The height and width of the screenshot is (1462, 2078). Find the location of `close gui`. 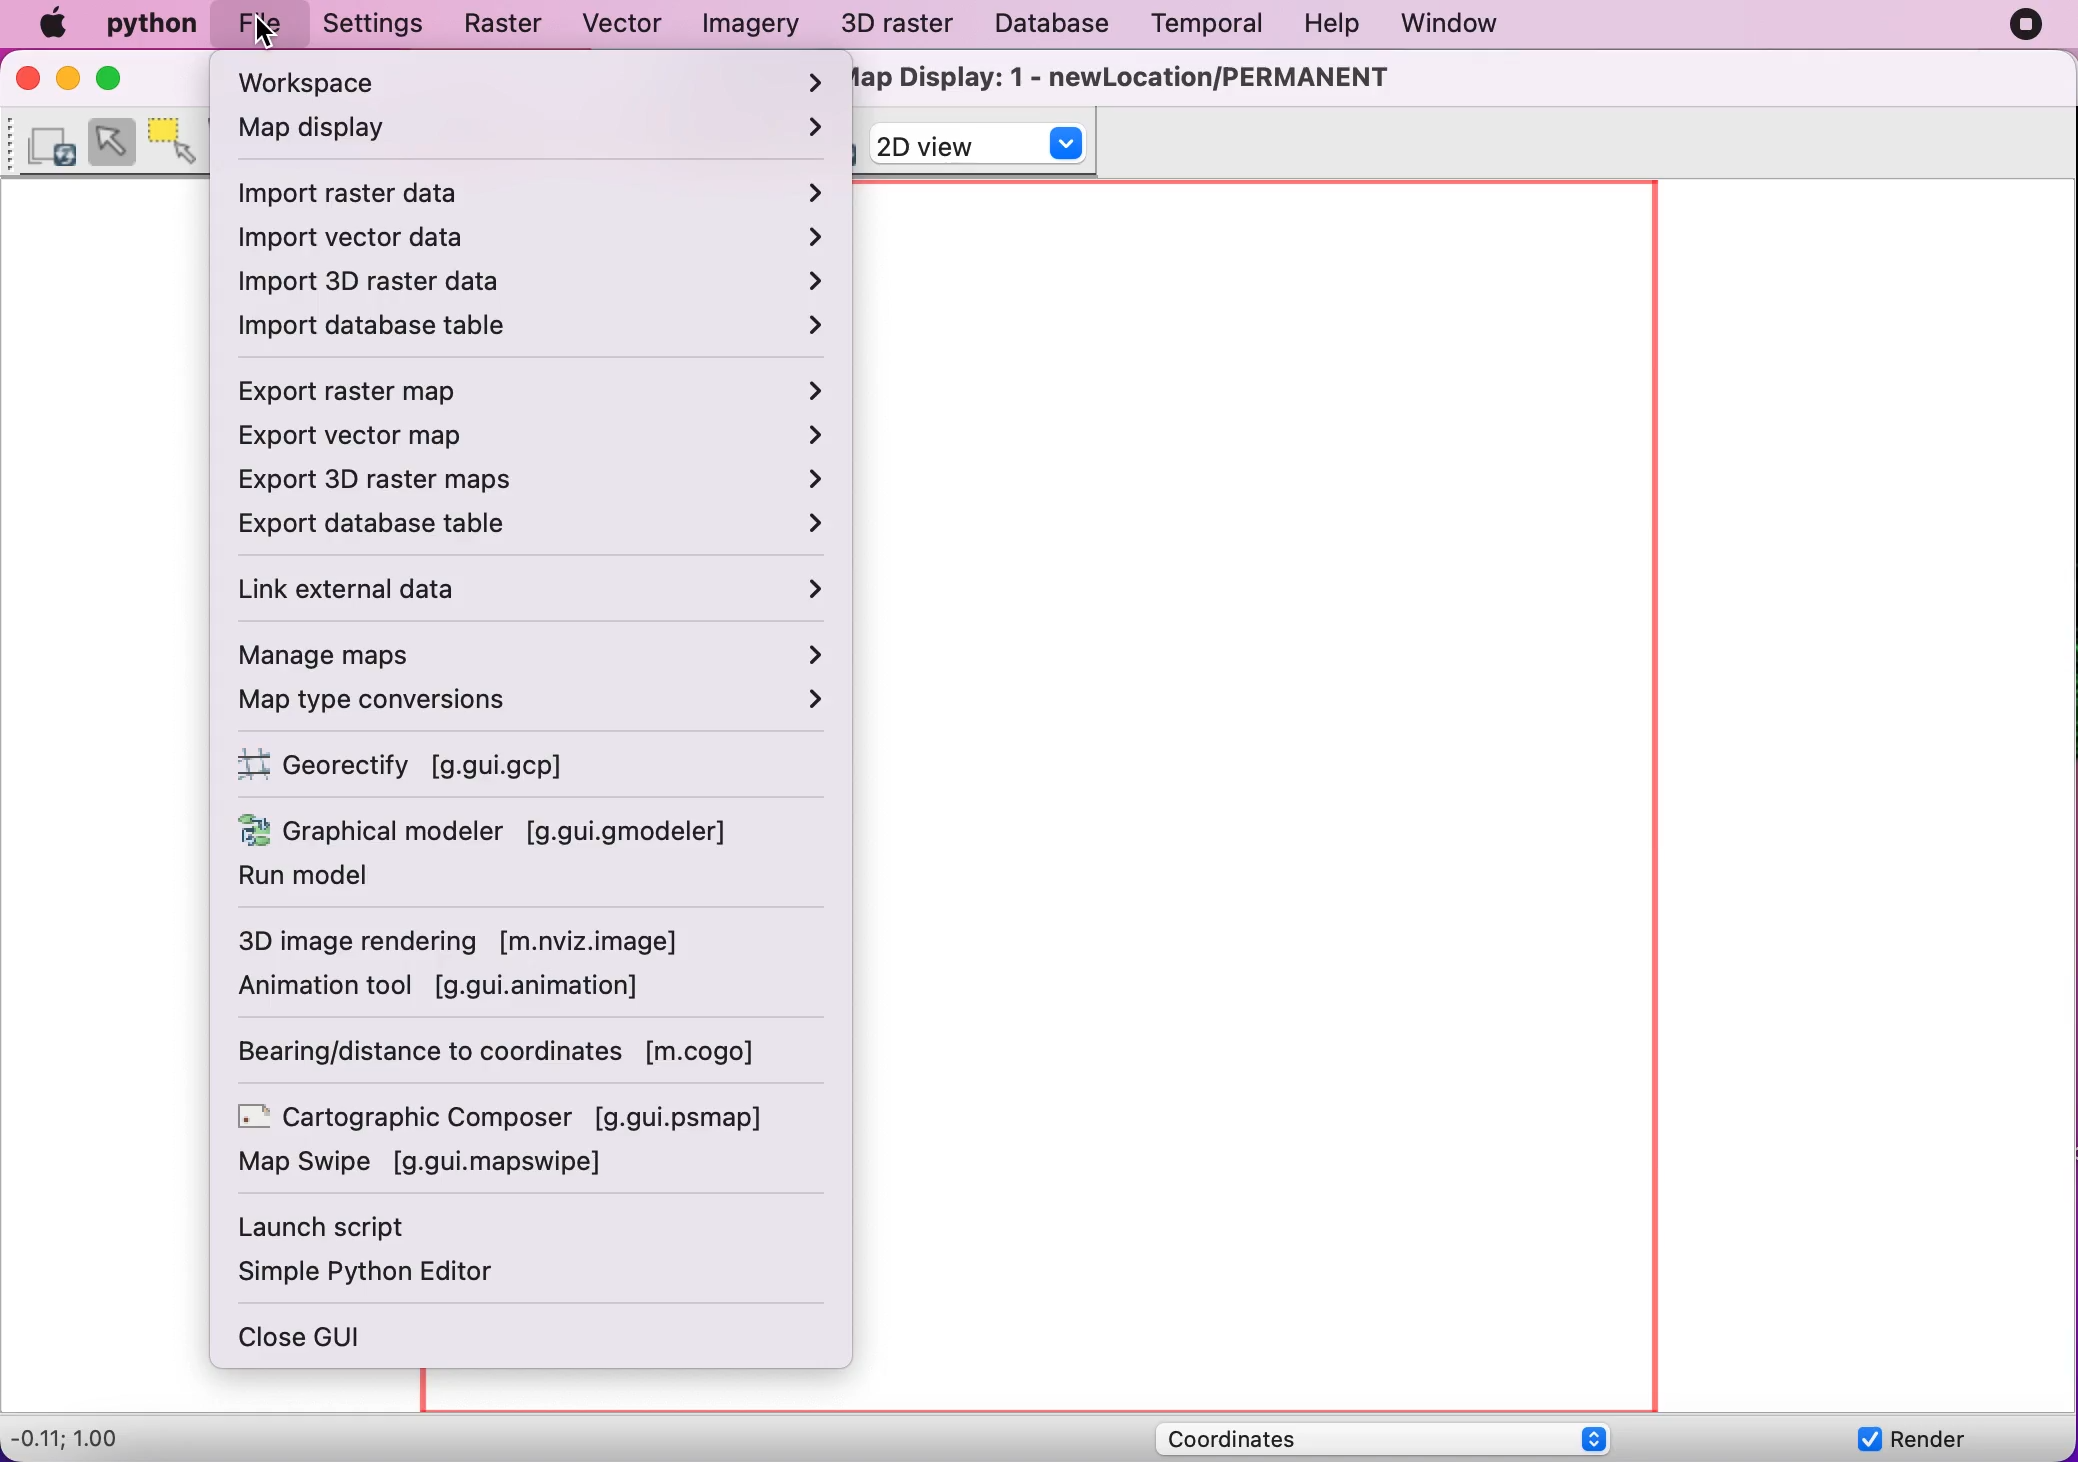

close gui is located at coordinates (325, 1339).